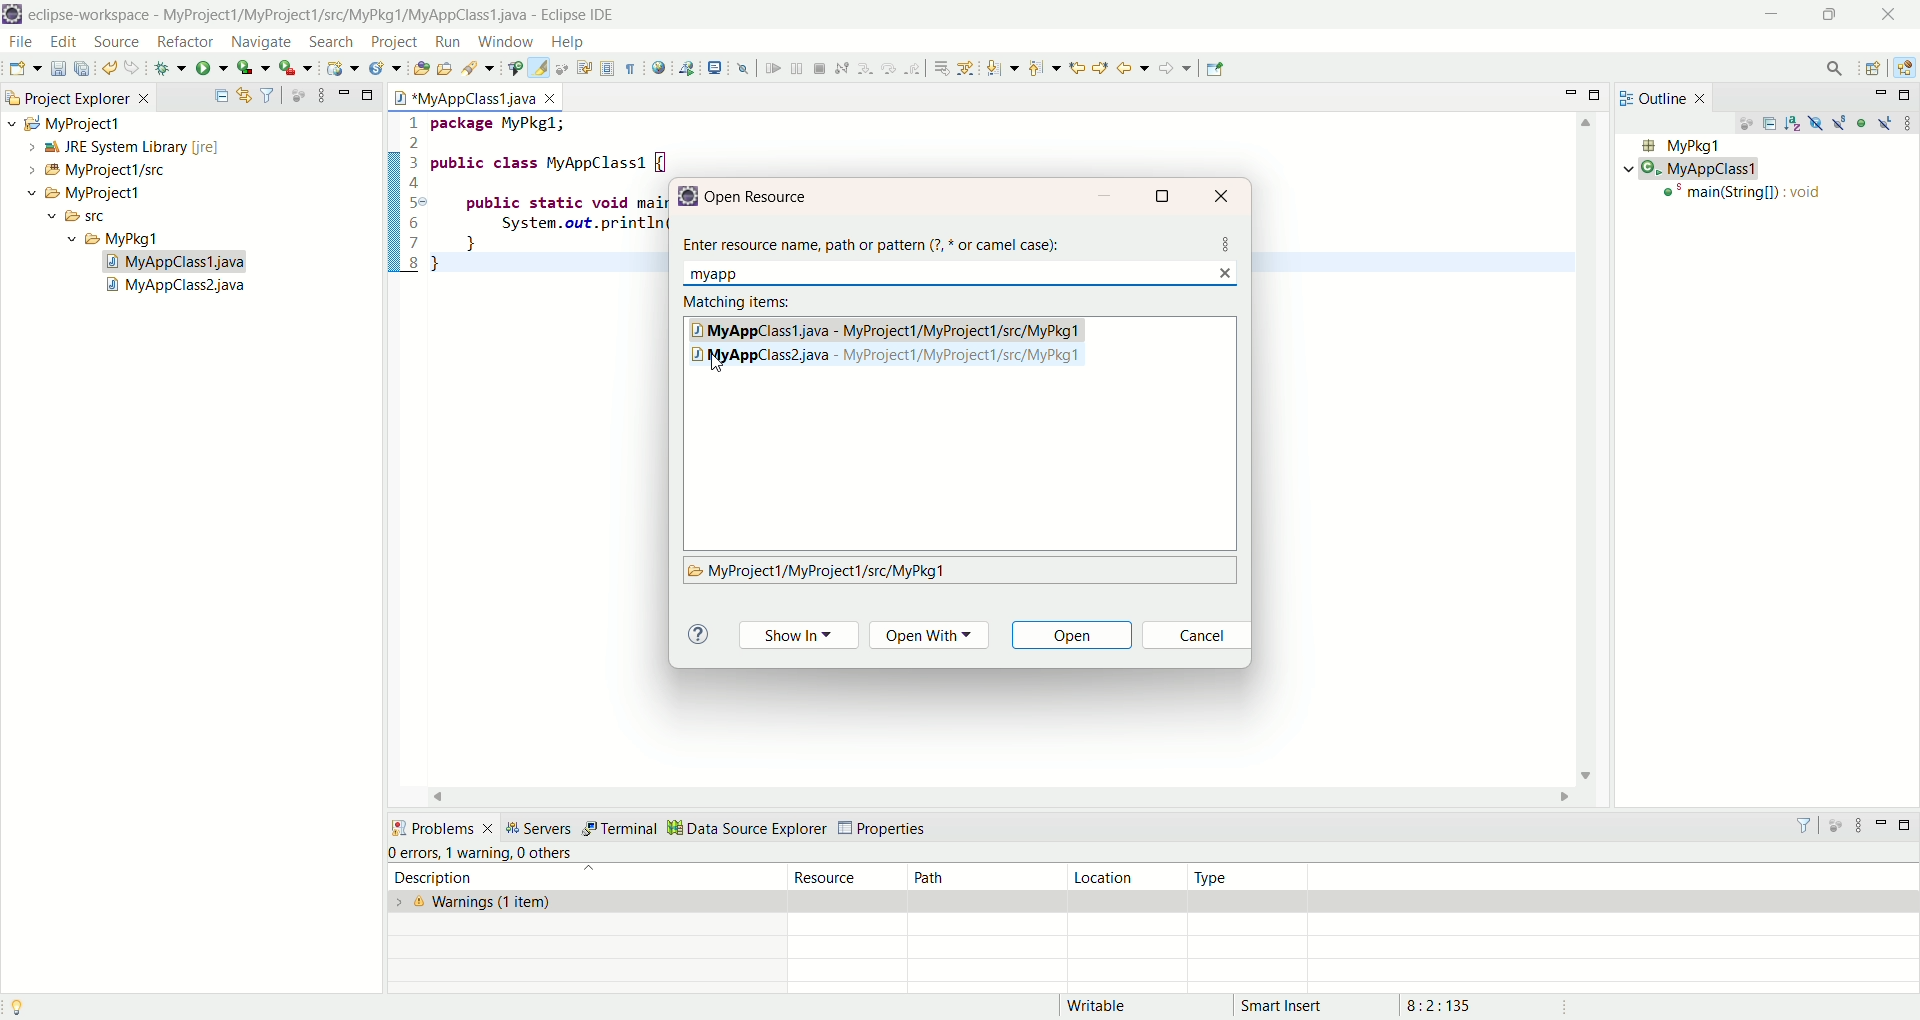 Image resolution: width=1920 pixels, height=1020 pixels. Describe the element at coordinates (1108, 1006) in the screenshot. I see `writable` at that location.